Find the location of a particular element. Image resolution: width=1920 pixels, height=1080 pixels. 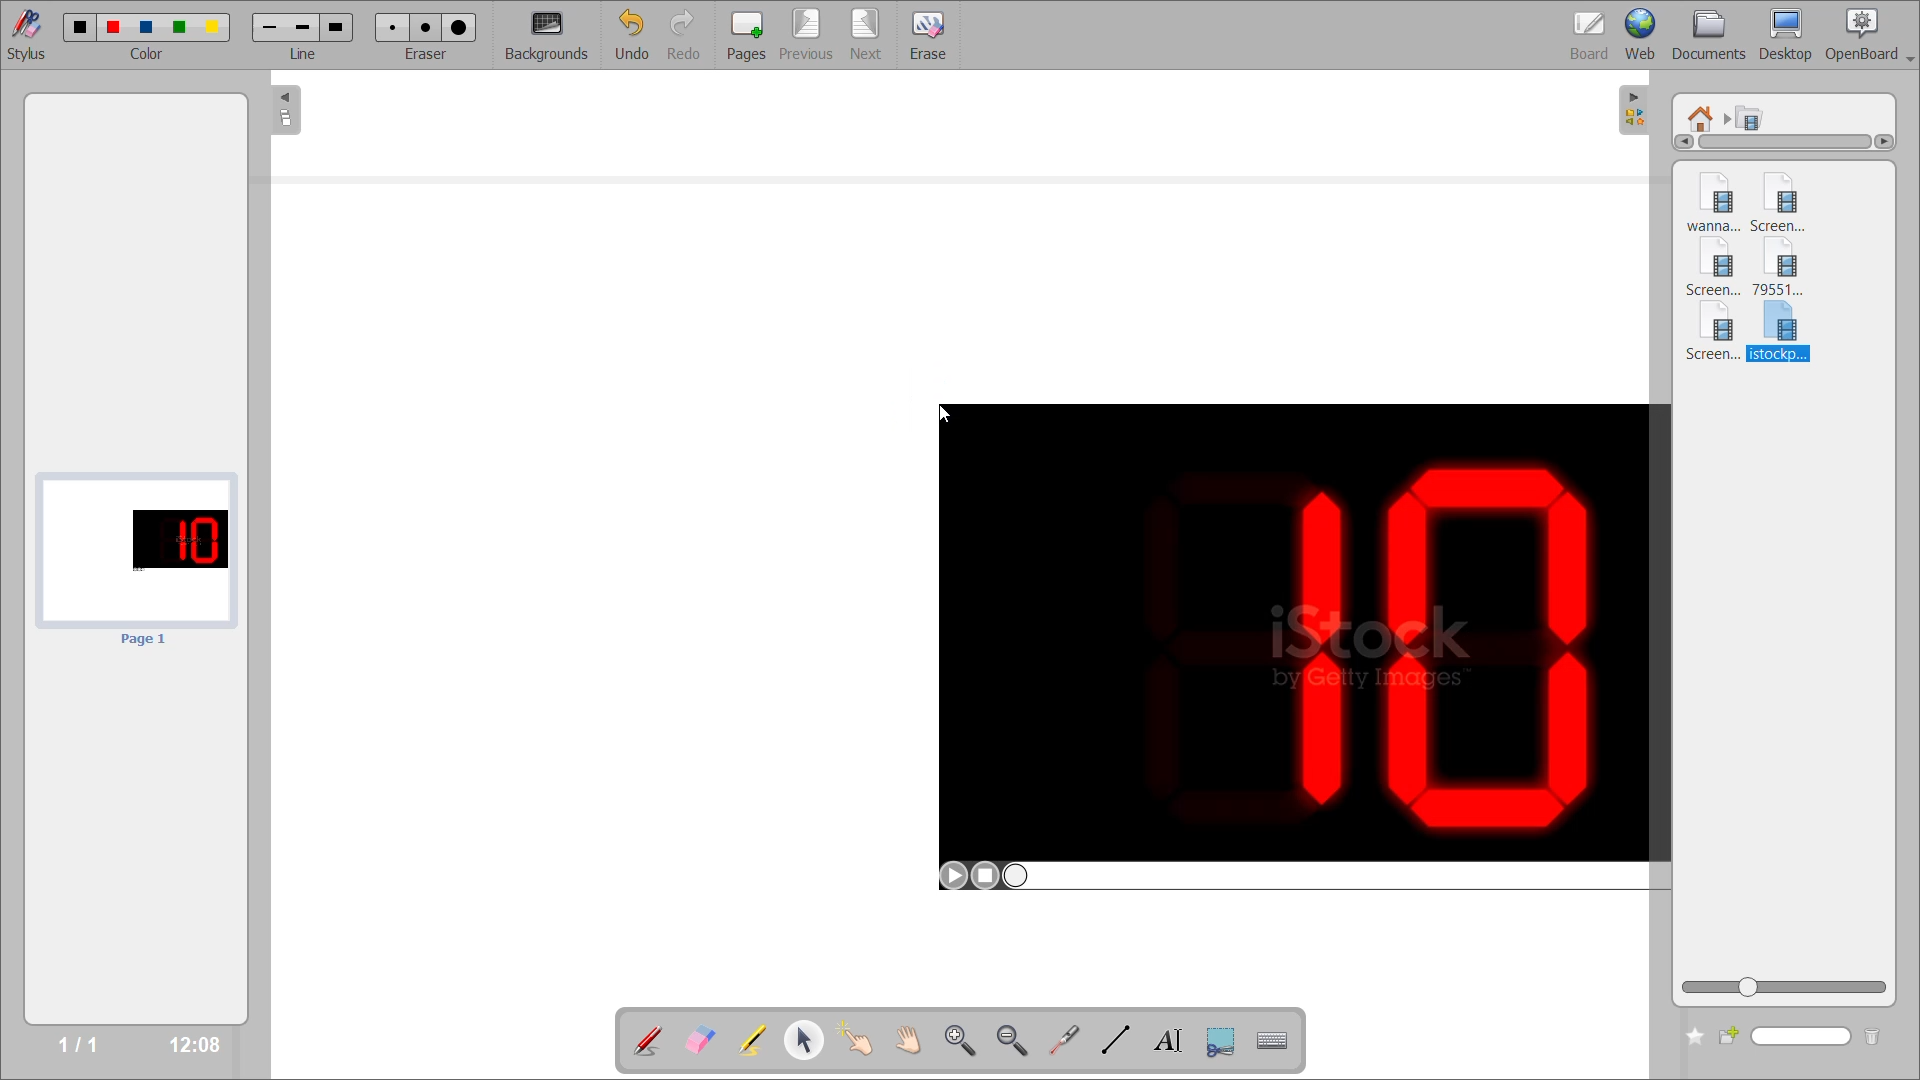

video 5 is located at coordinates (1709, 336).